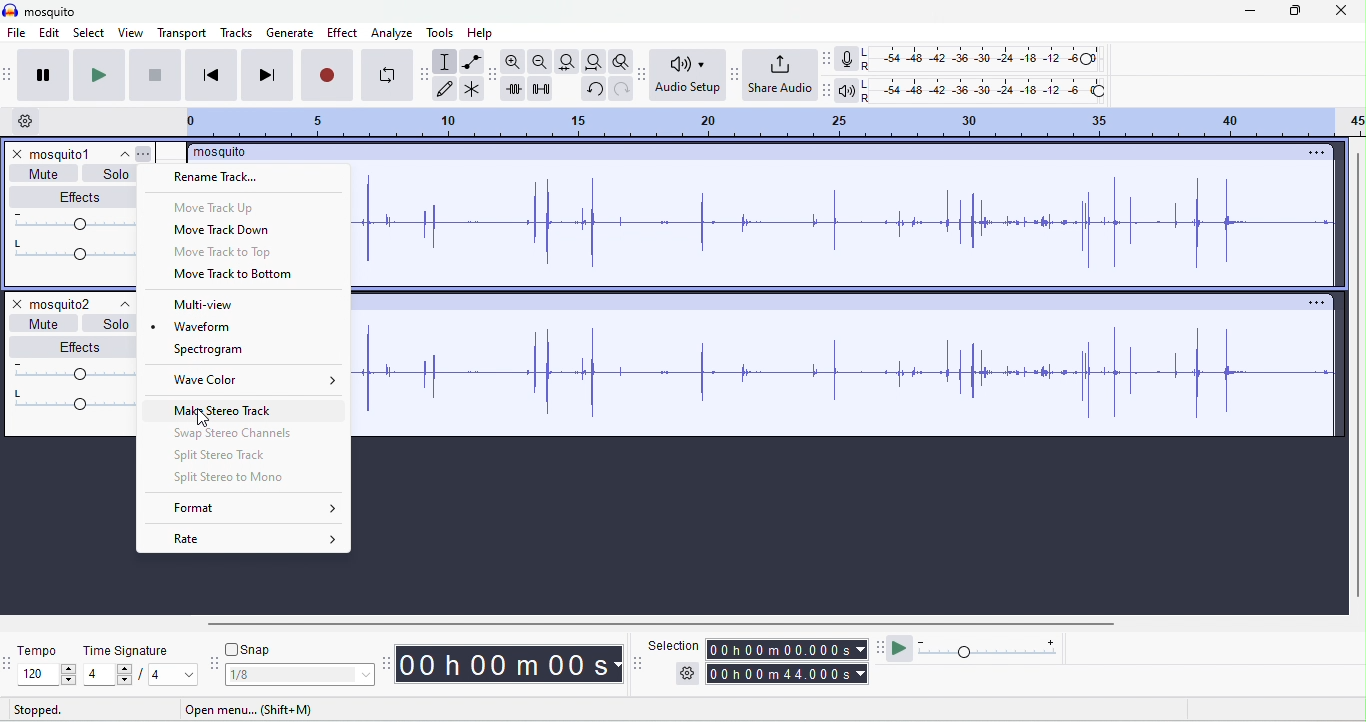  What do you see at coordinates (443, 62) in the screenshot?
I see `selection` at bounding box center [443, 62].